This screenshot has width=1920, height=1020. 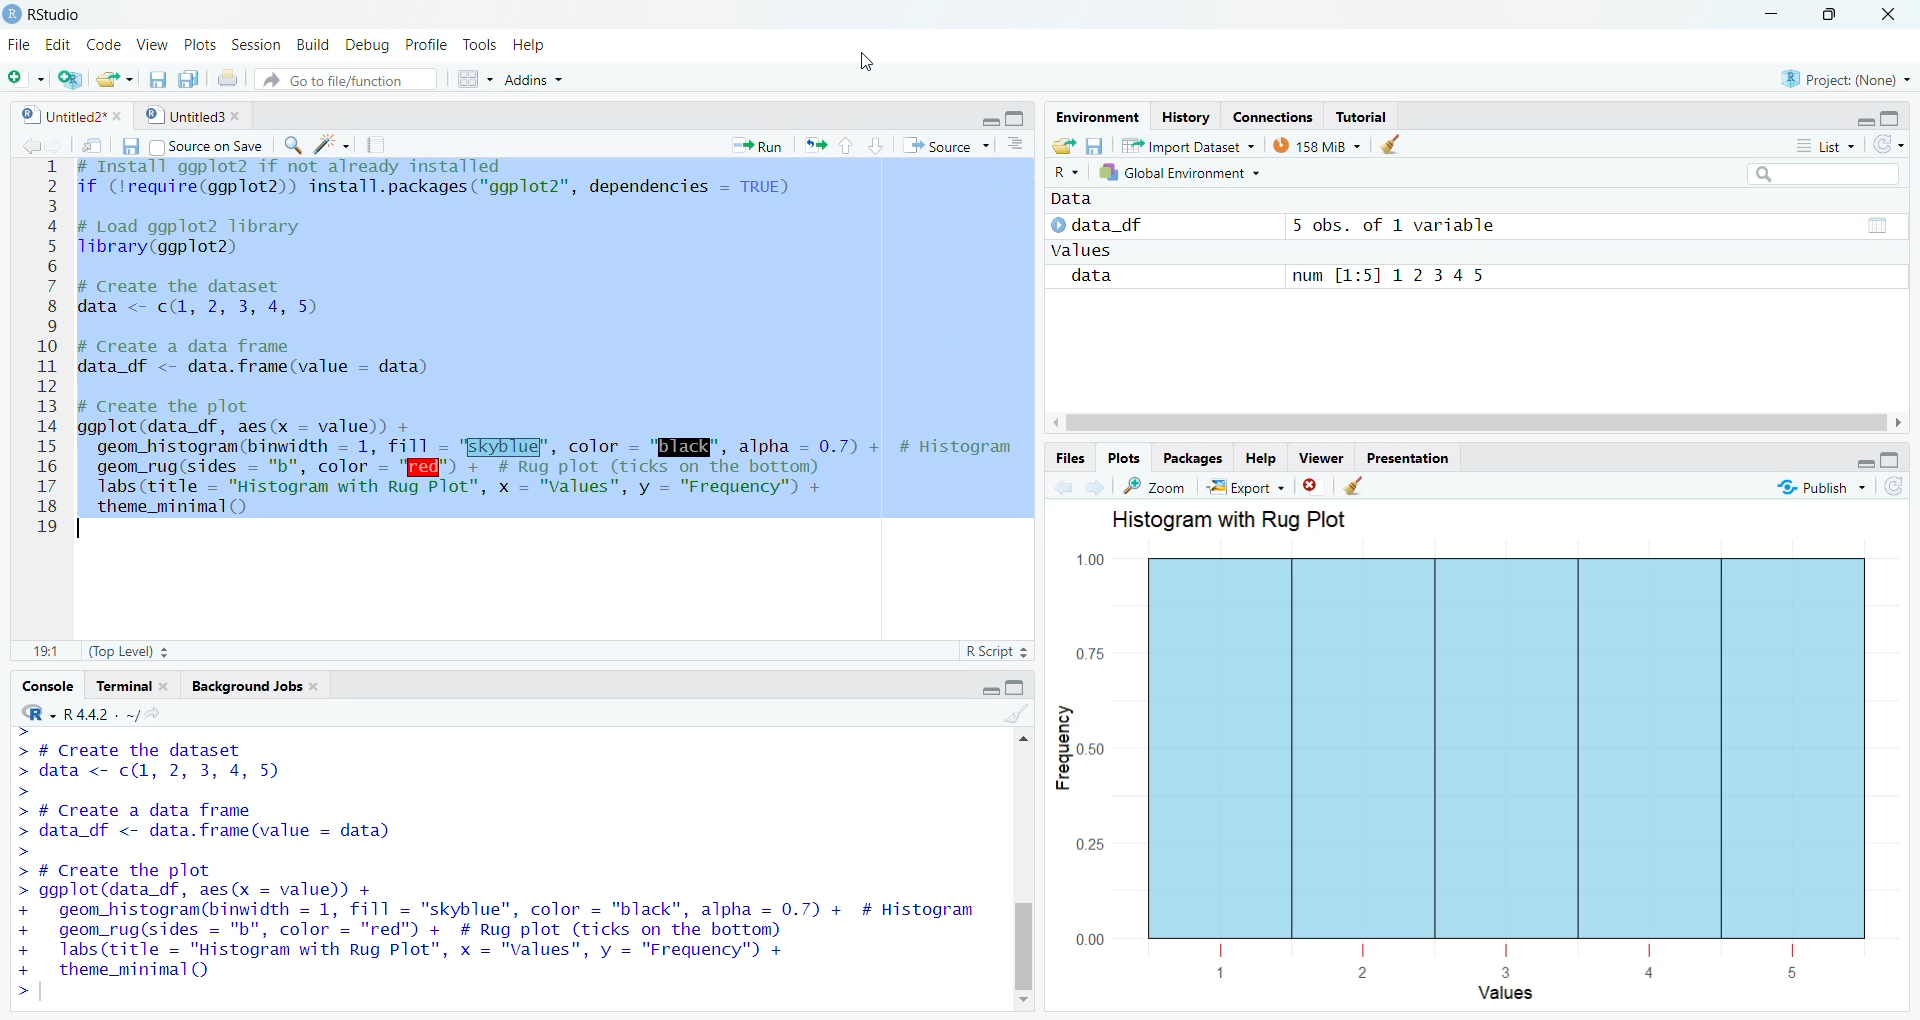 I want to click on workspace, so click(x=471, y=78).